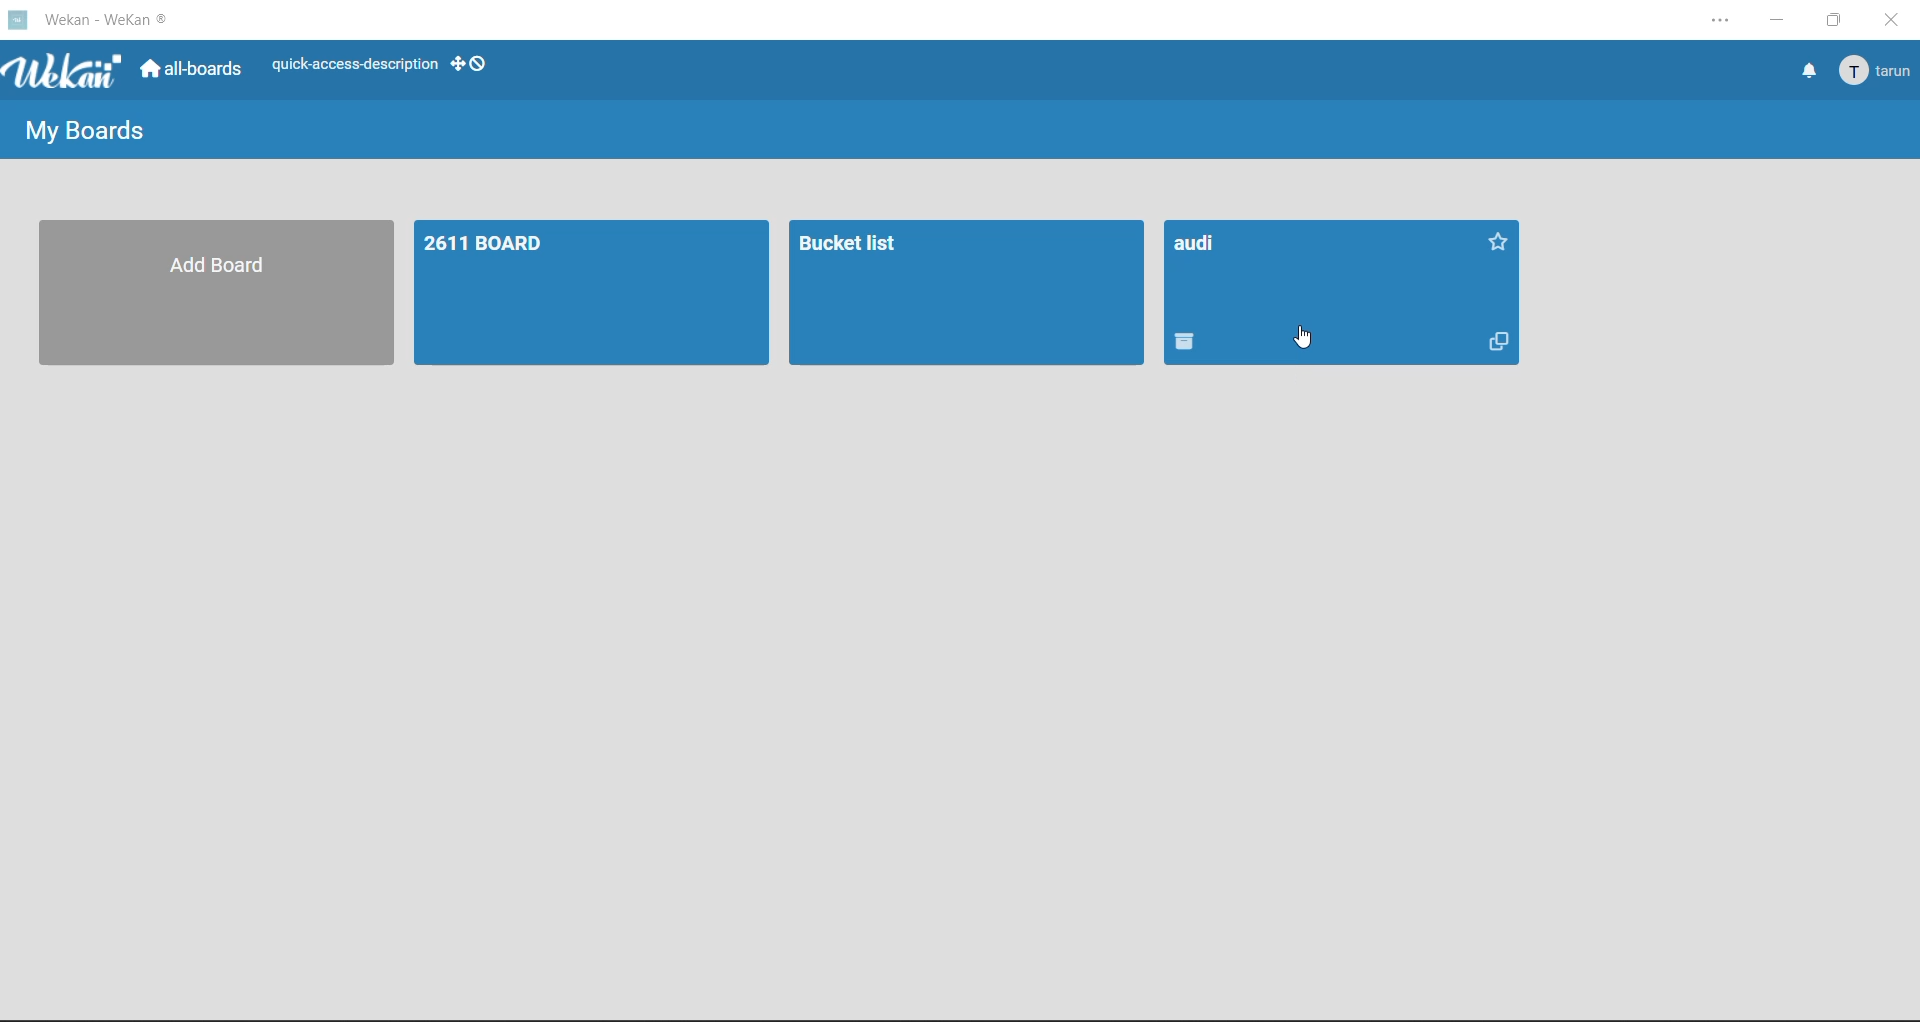 Image resolution: width=1920 pixels, height=1022 pixels. Describe the element at coordinates (1492, 344) in the screenshot. I see `Copy` at that location.